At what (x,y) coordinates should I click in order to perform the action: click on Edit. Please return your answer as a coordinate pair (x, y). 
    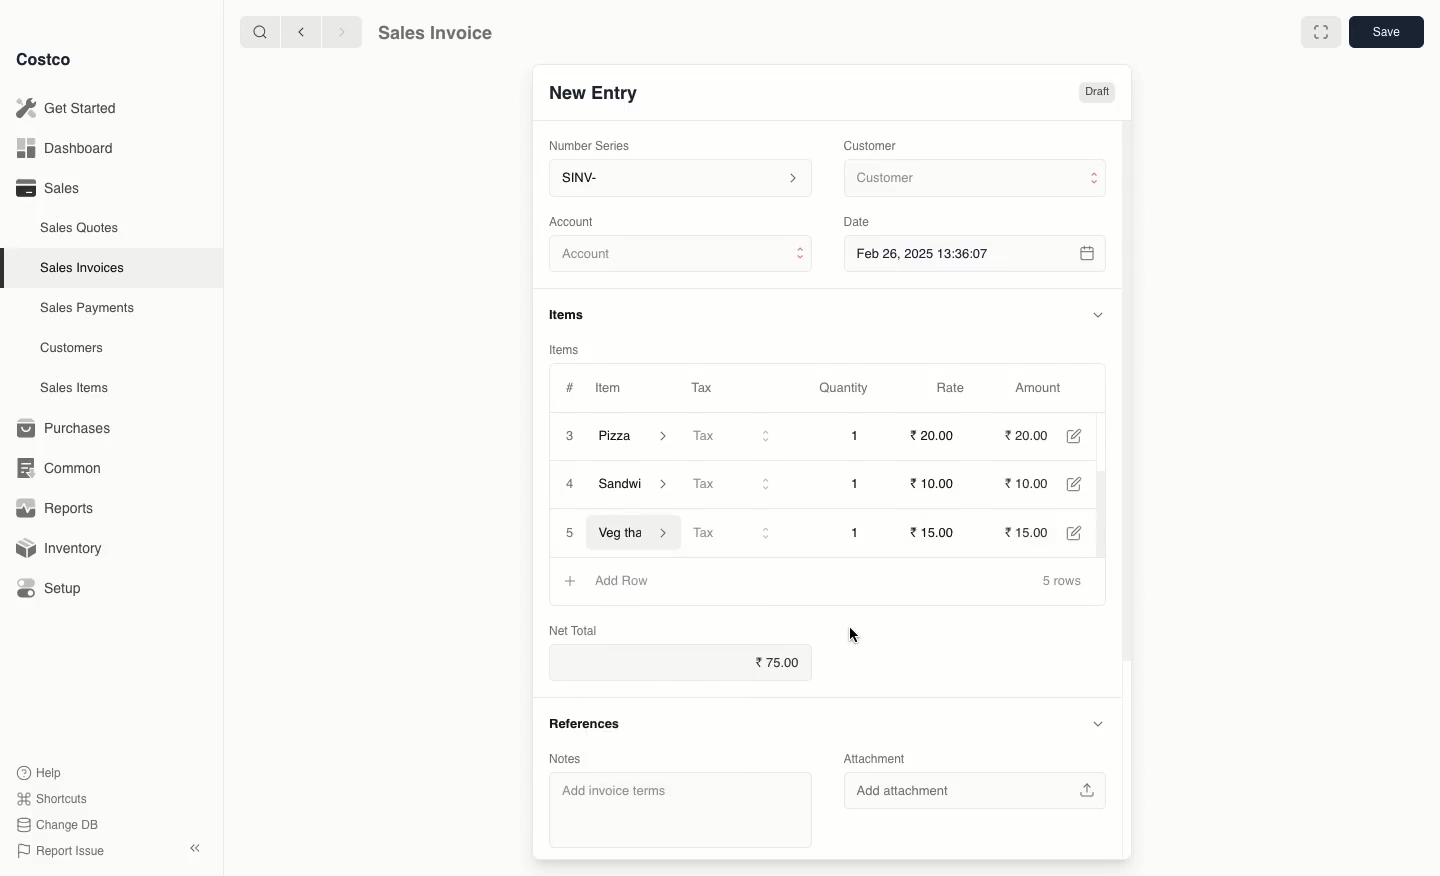
    Looking at the image, I should click on (1082, 436).